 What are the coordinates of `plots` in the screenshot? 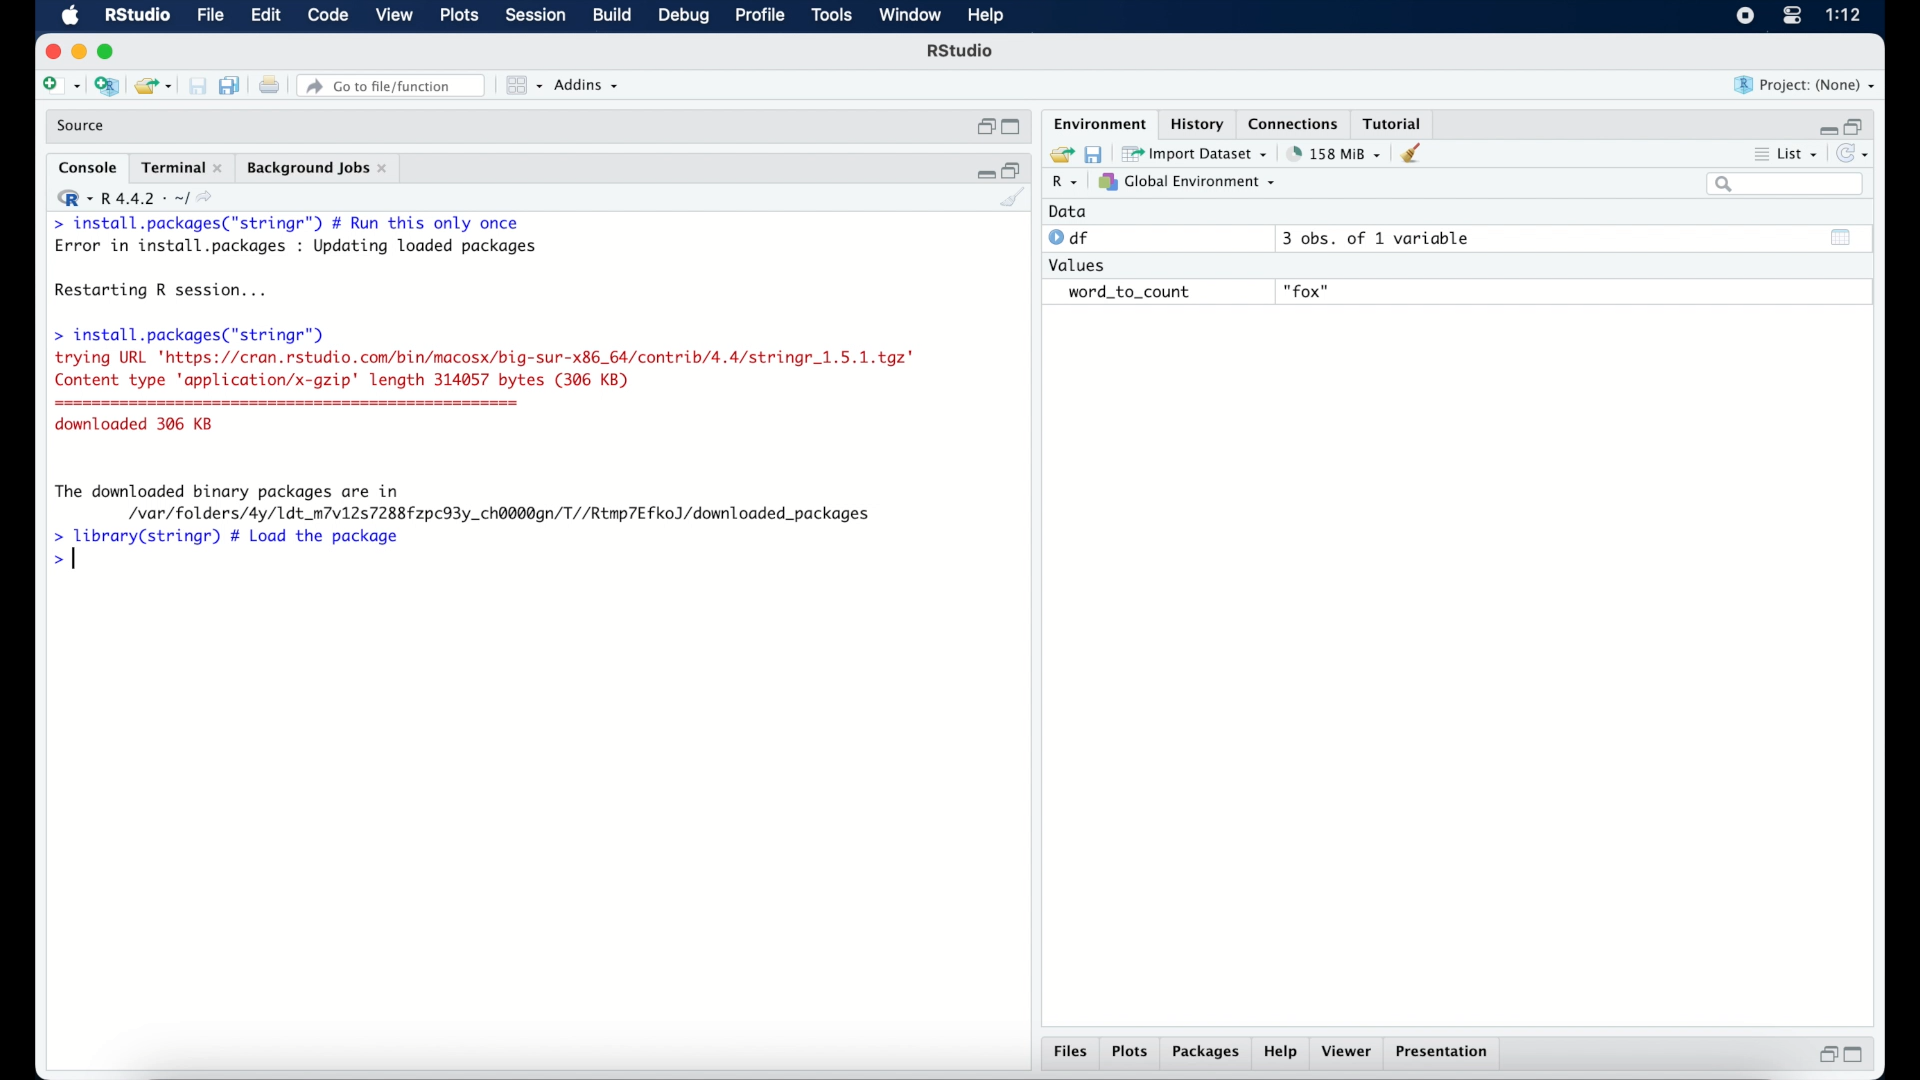 It's located at (461, 16).